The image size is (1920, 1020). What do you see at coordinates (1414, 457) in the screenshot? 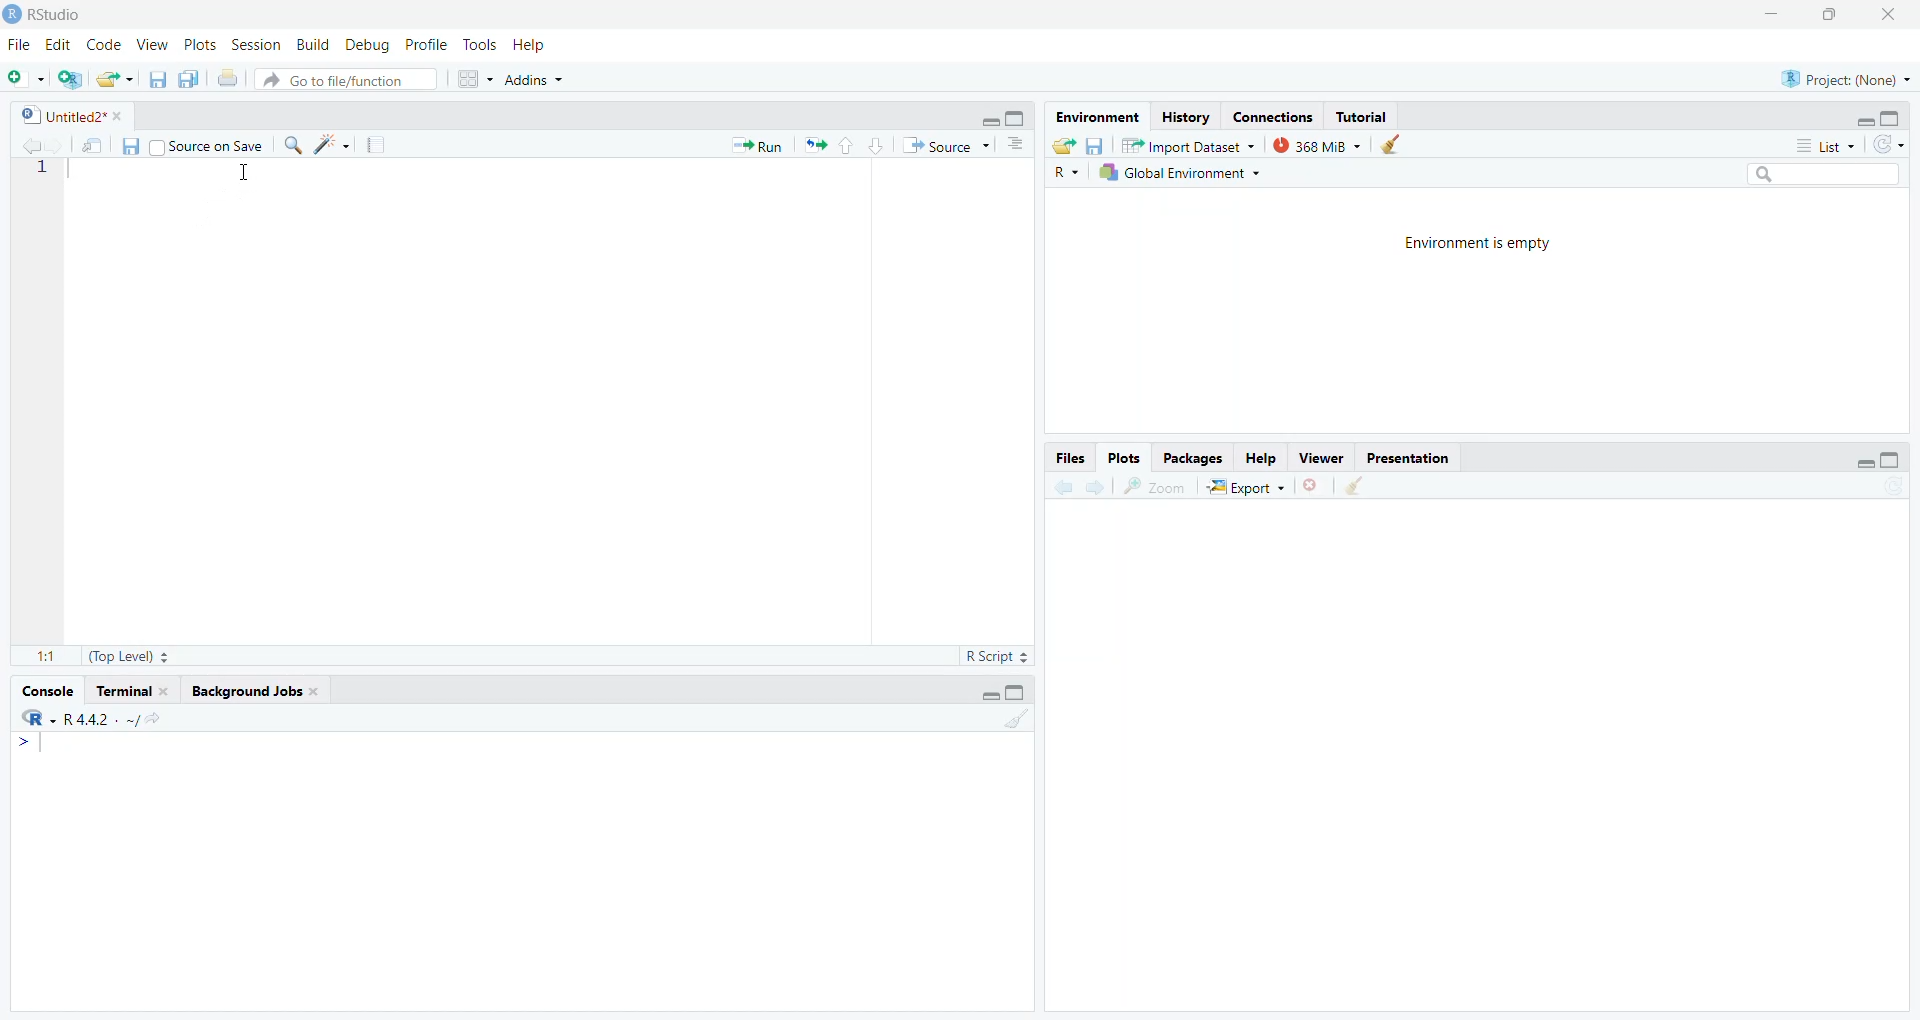
I see `Presentation` at bounding box center [1414, 457].